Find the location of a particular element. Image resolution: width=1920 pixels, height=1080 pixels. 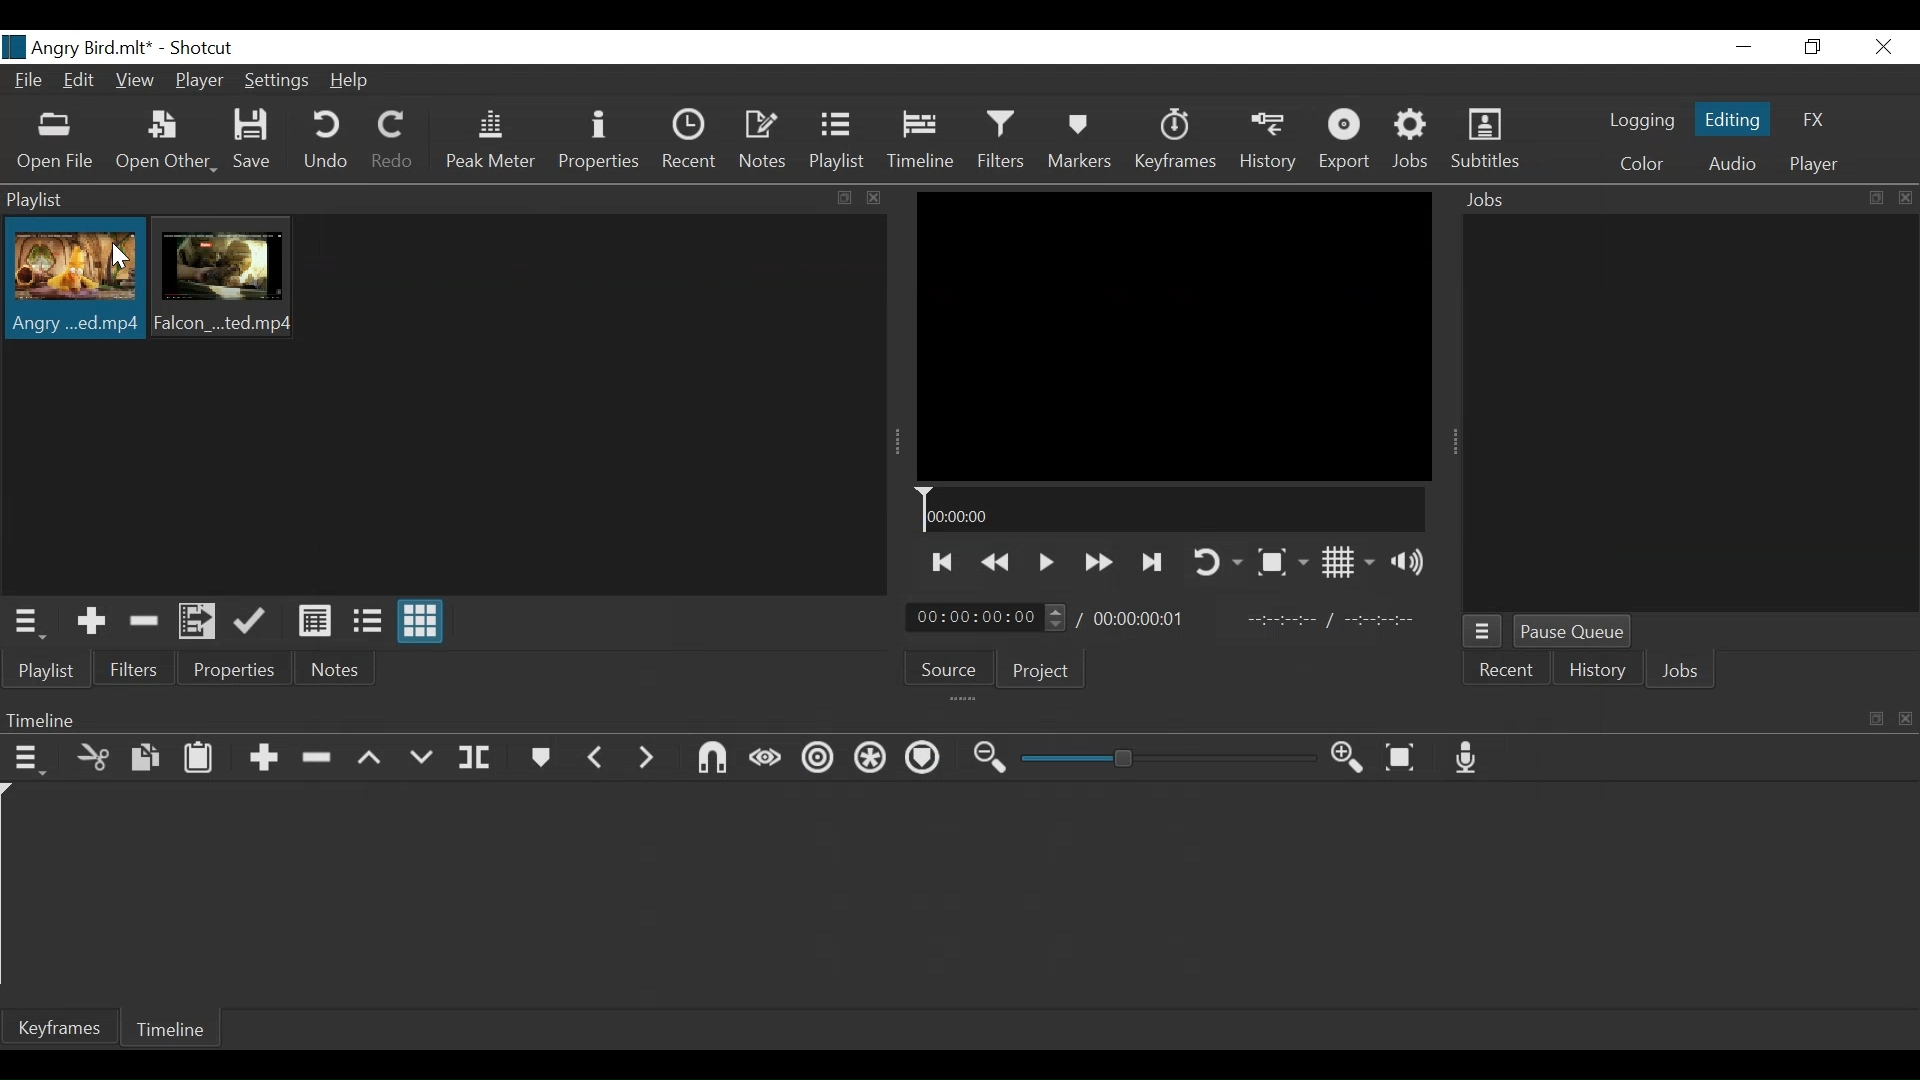

Open Other is located at coordinates (165, 144).